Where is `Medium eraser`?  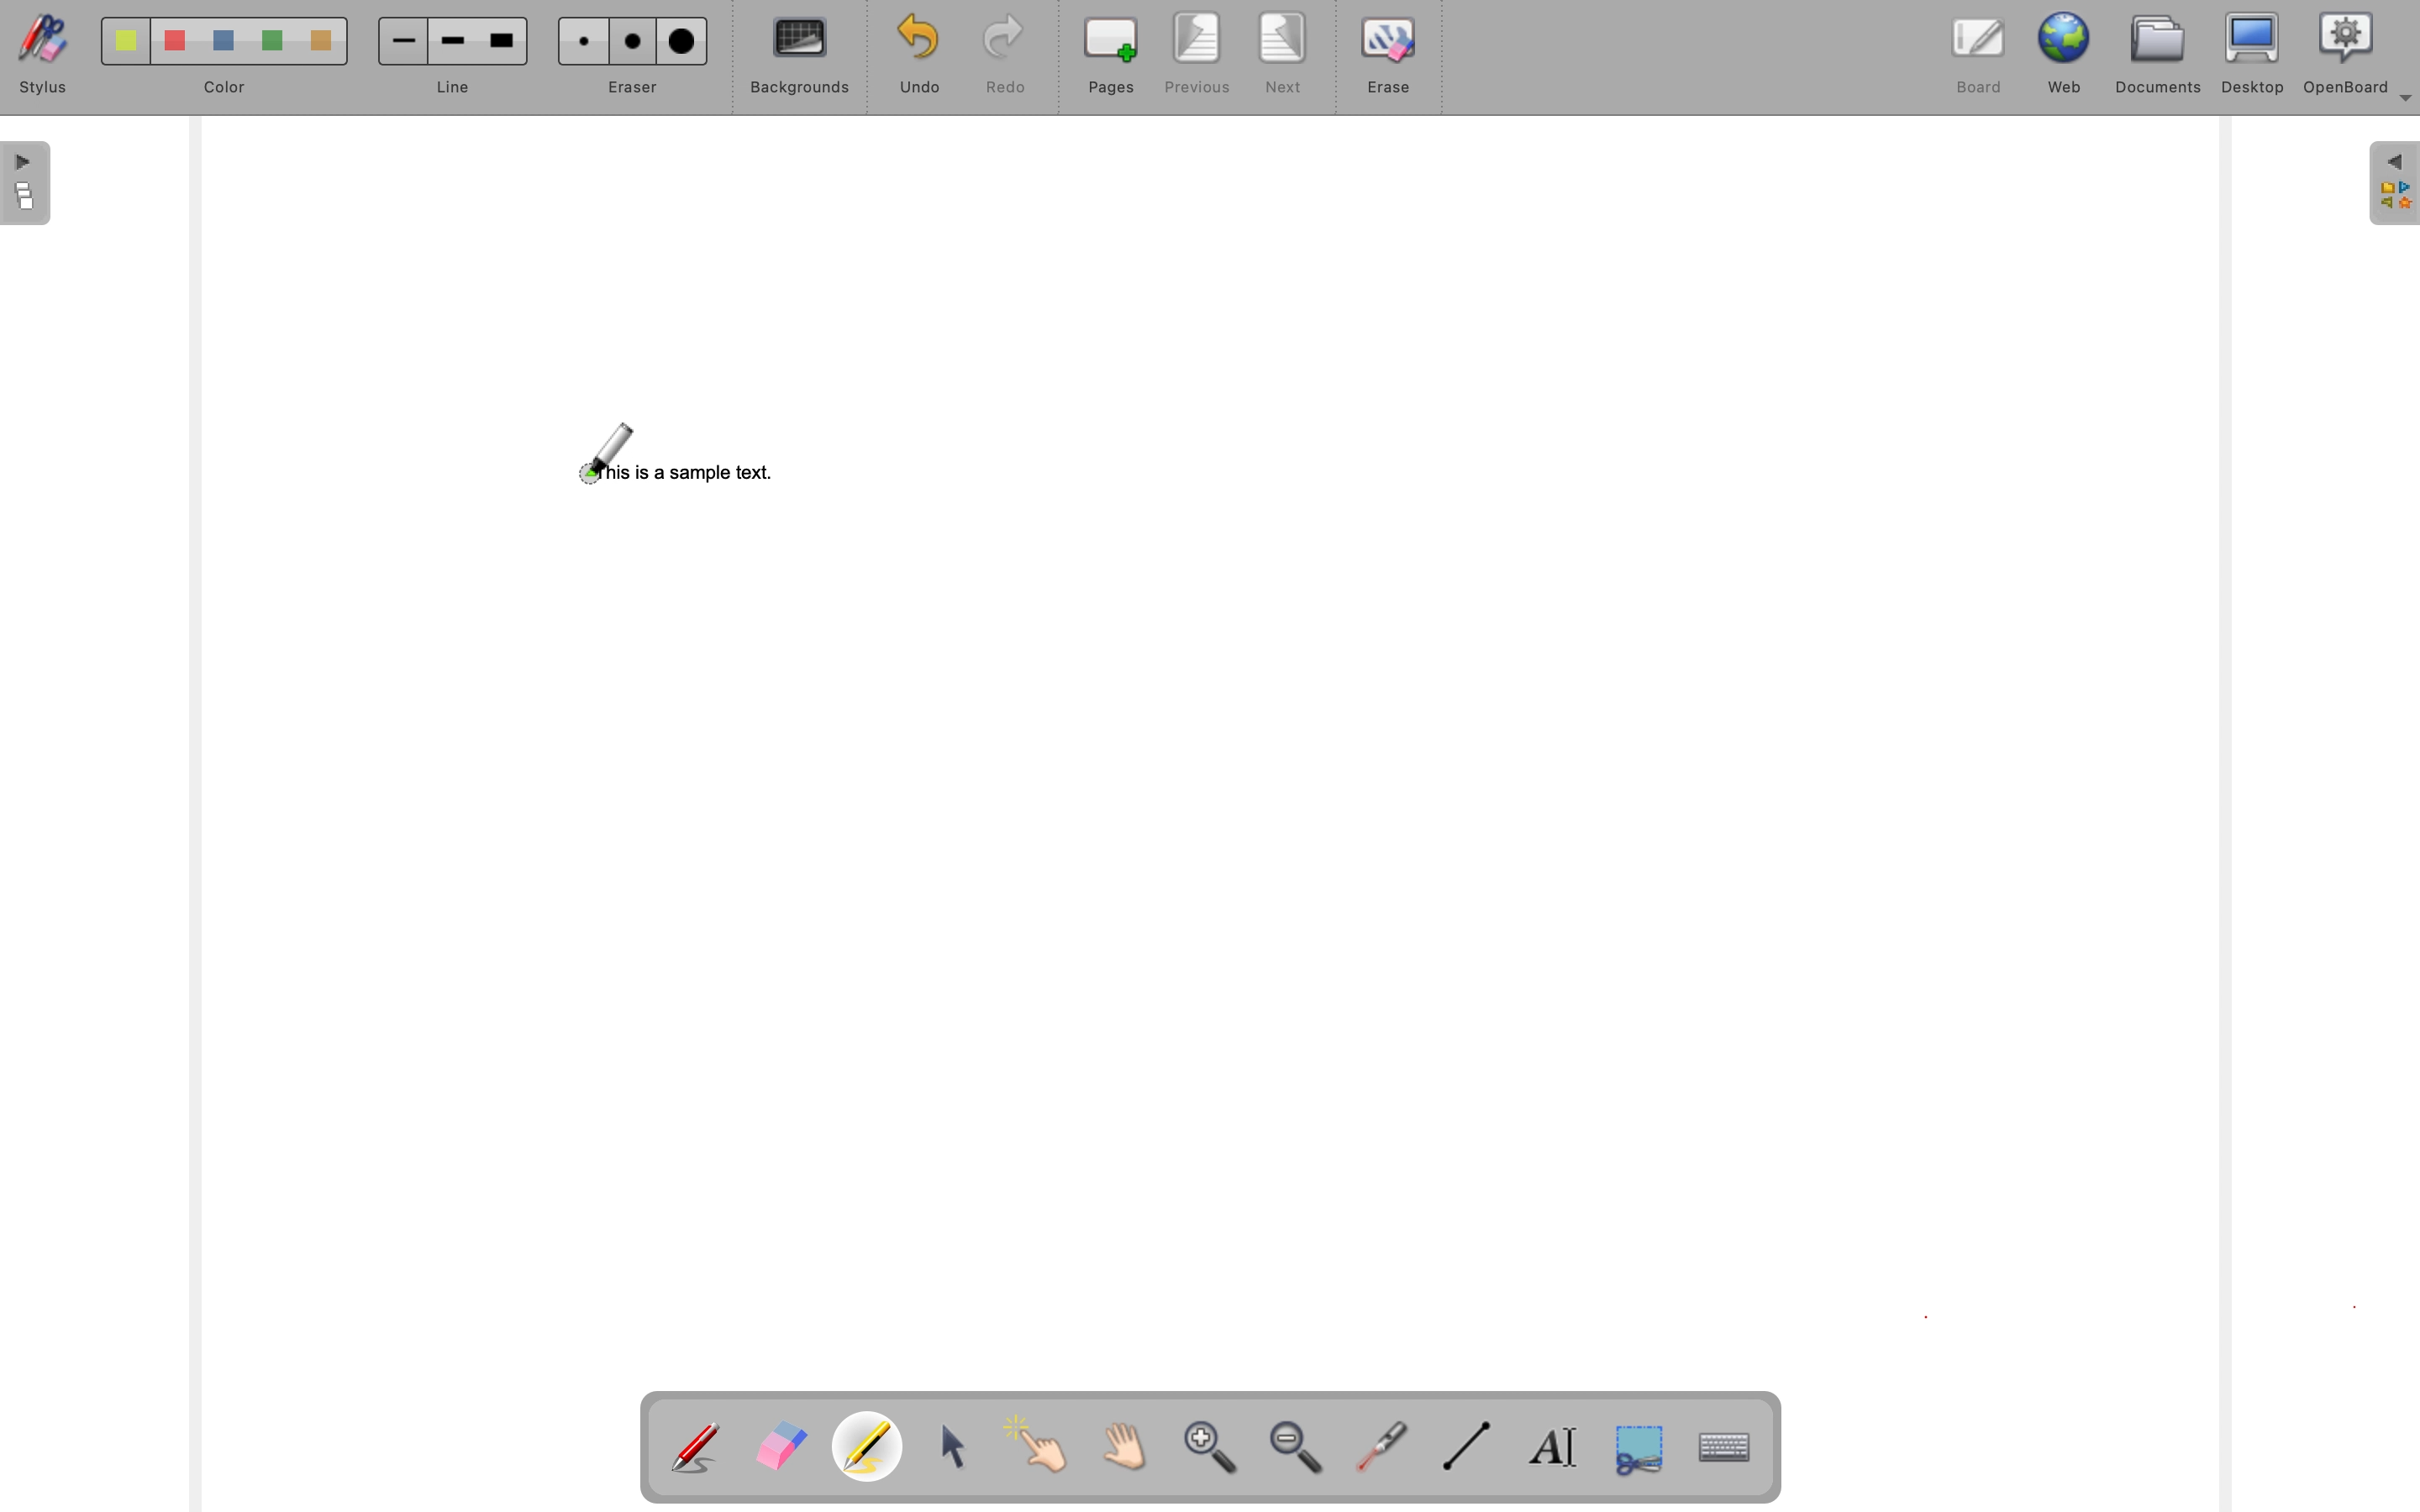 Medium eraser is located at coordinates (635, 43).